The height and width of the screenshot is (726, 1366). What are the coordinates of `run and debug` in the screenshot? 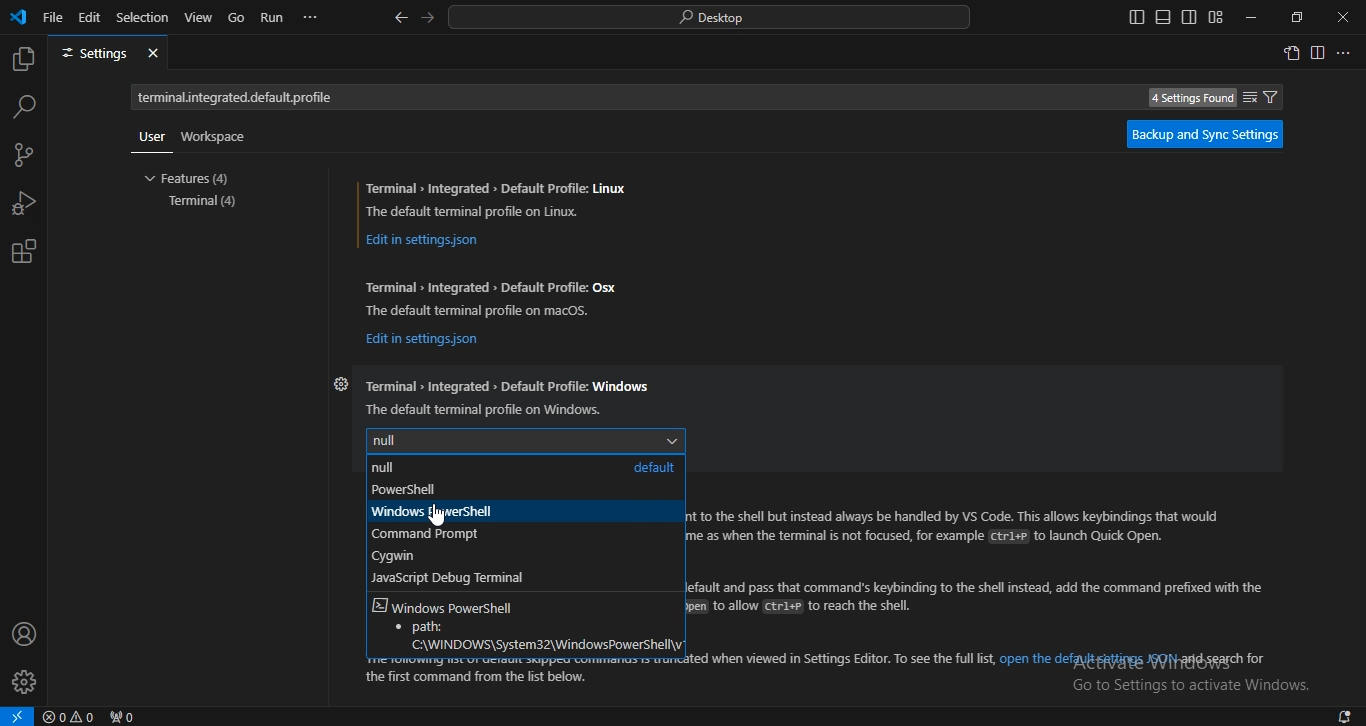 It's located at (23, 205).